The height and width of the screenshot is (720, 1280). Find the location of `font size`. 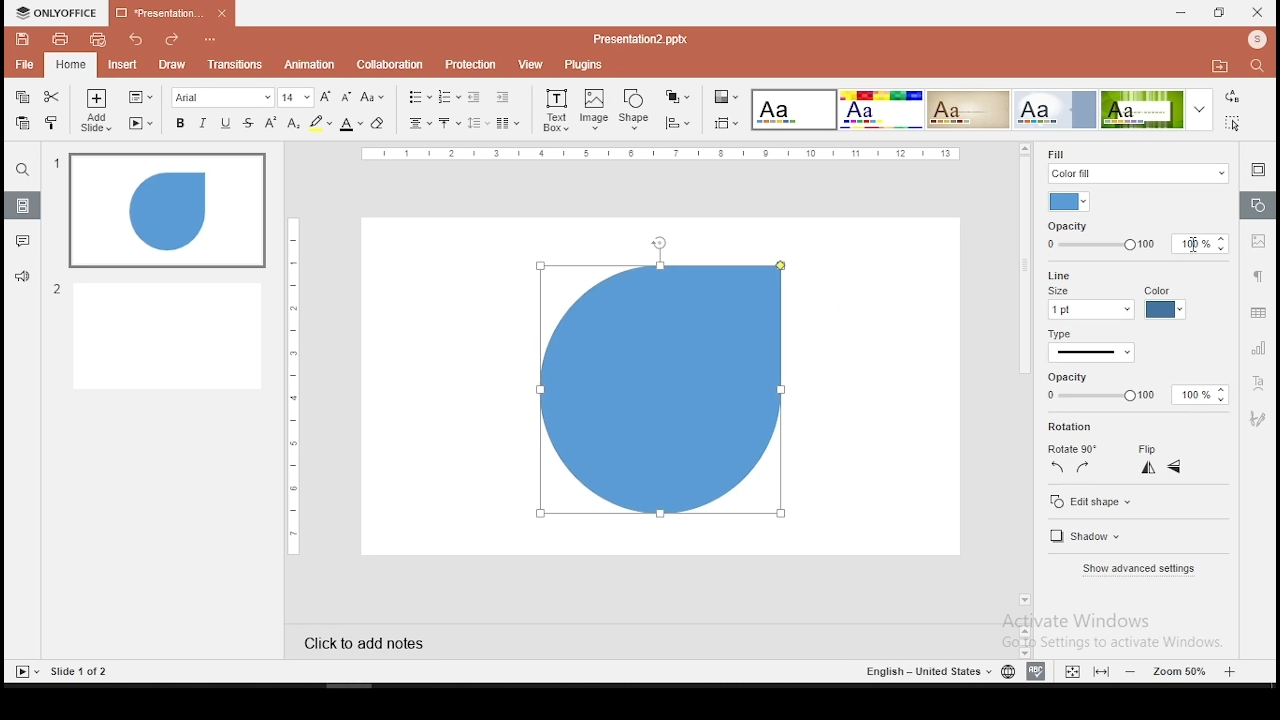

font size is located at coordinates (297, 98).